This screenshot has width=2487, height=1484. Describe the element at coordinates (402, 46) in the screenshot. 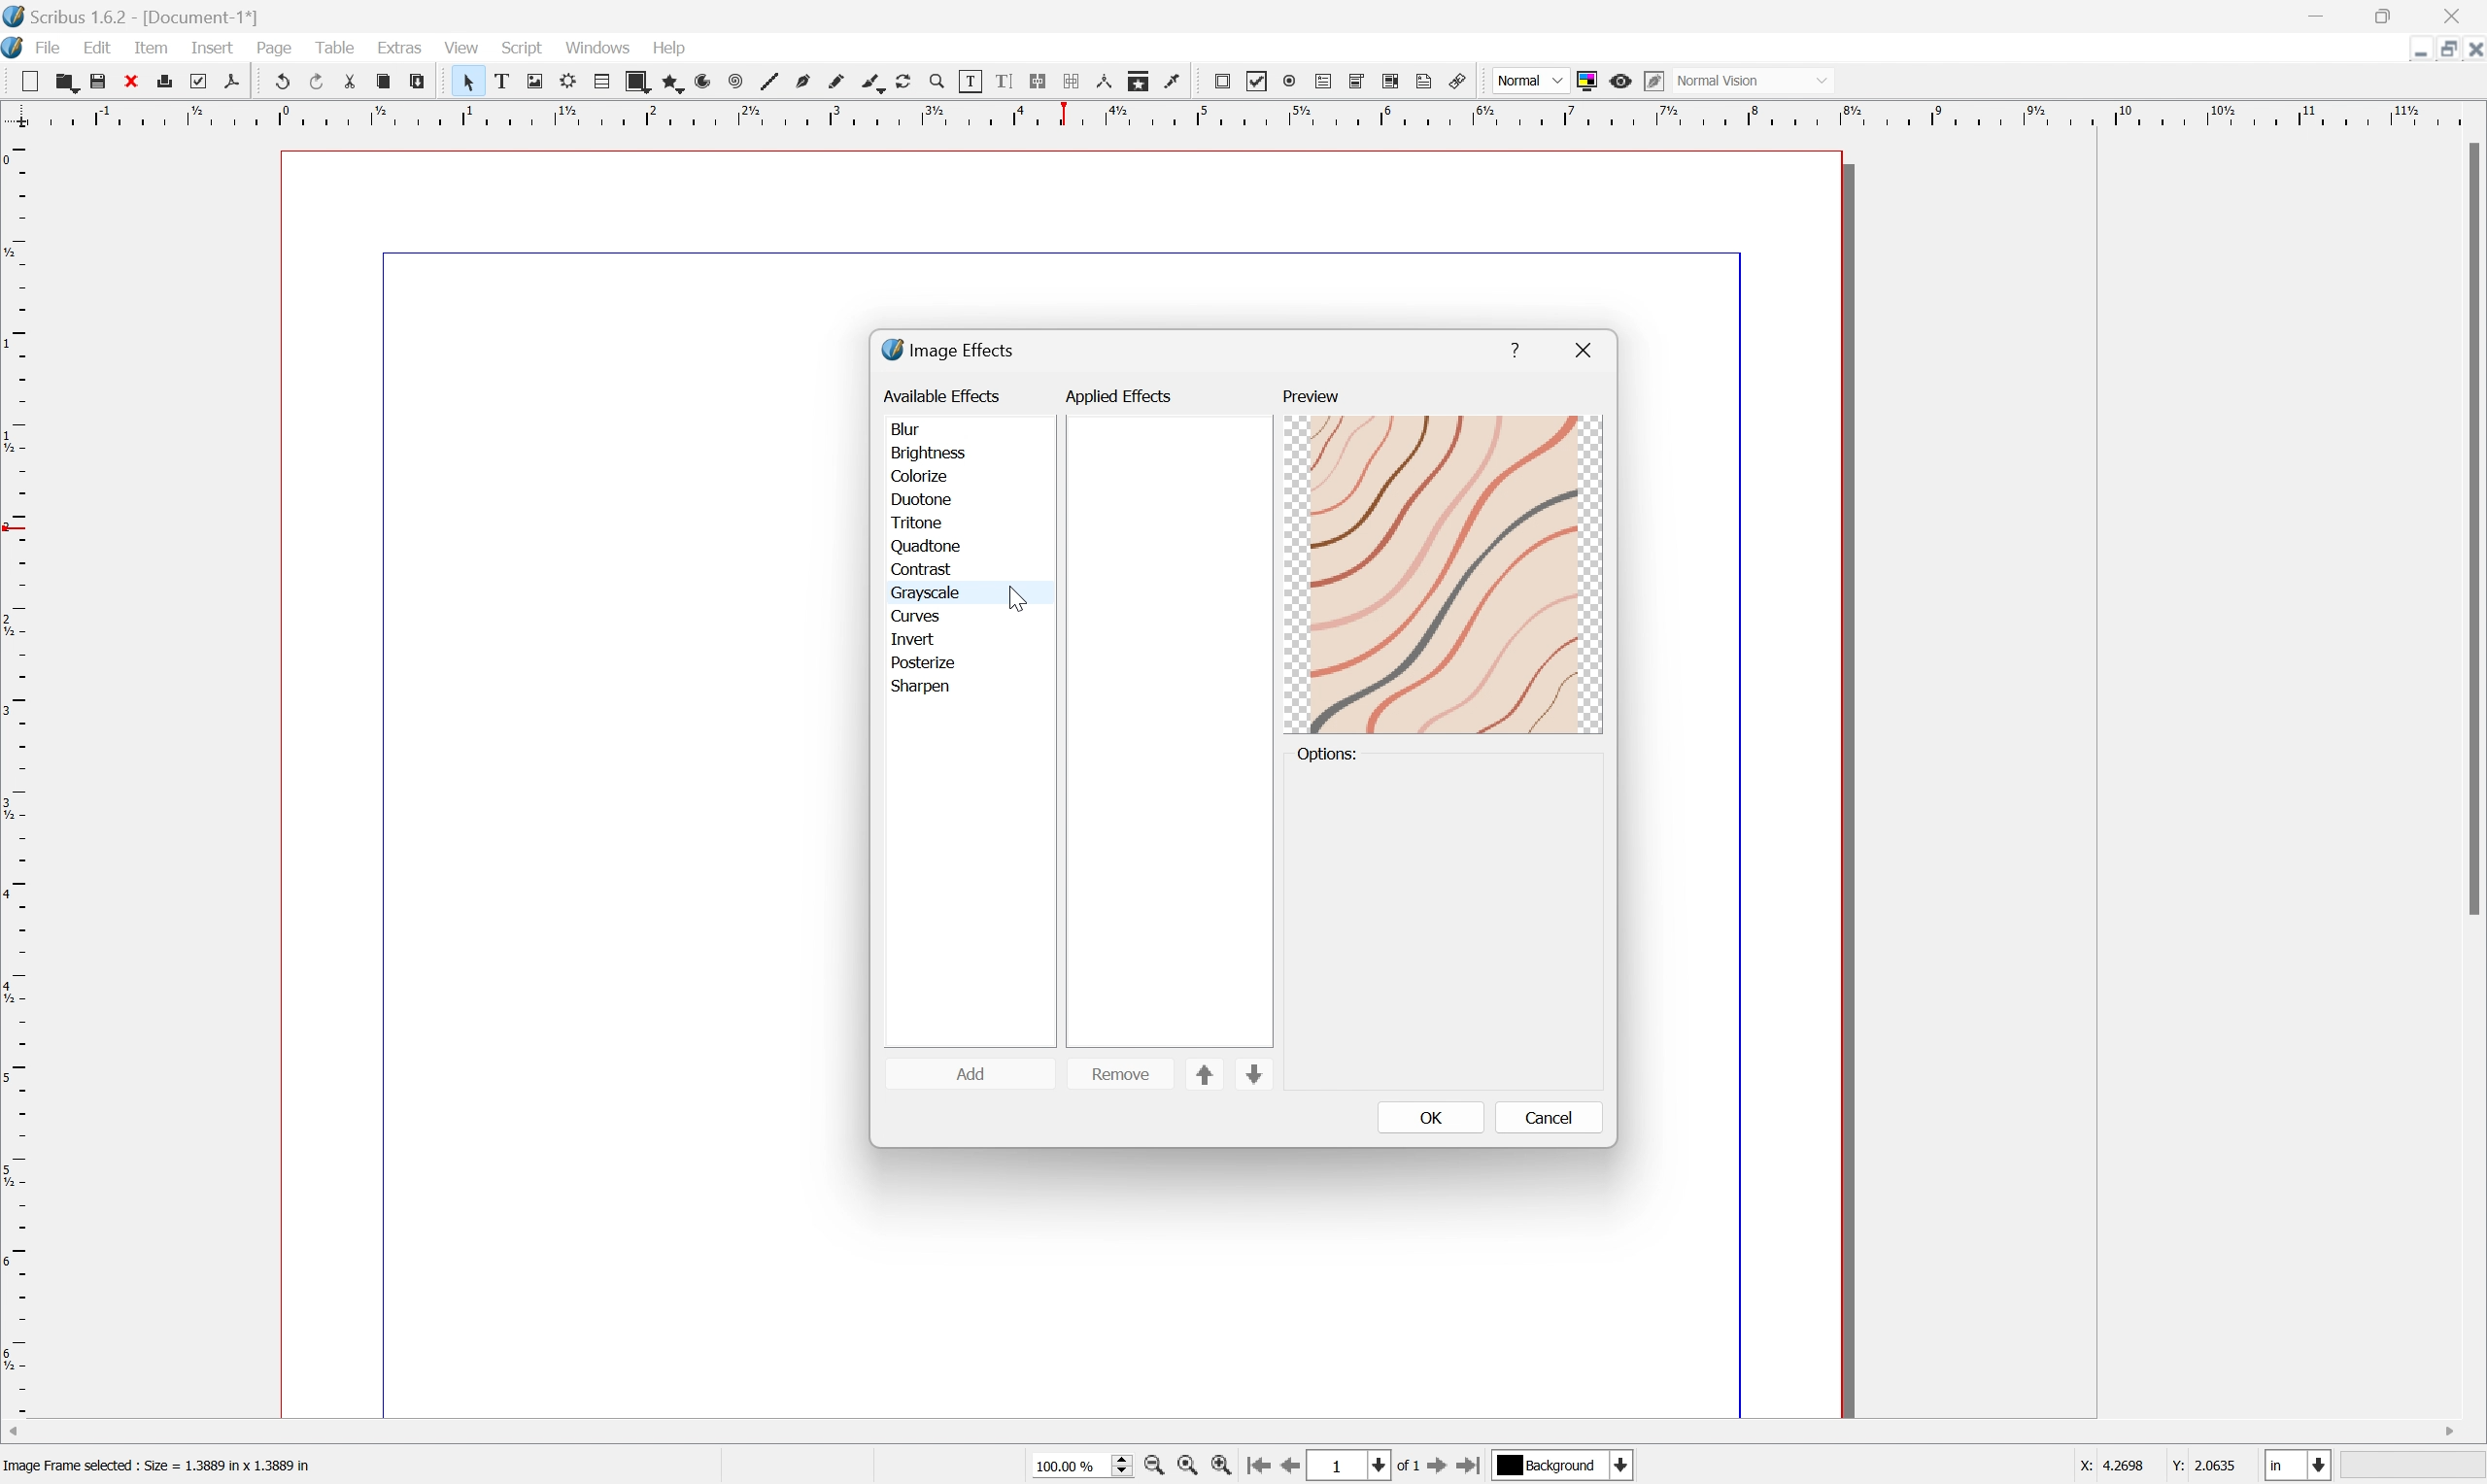

I see `Extras` at that location.